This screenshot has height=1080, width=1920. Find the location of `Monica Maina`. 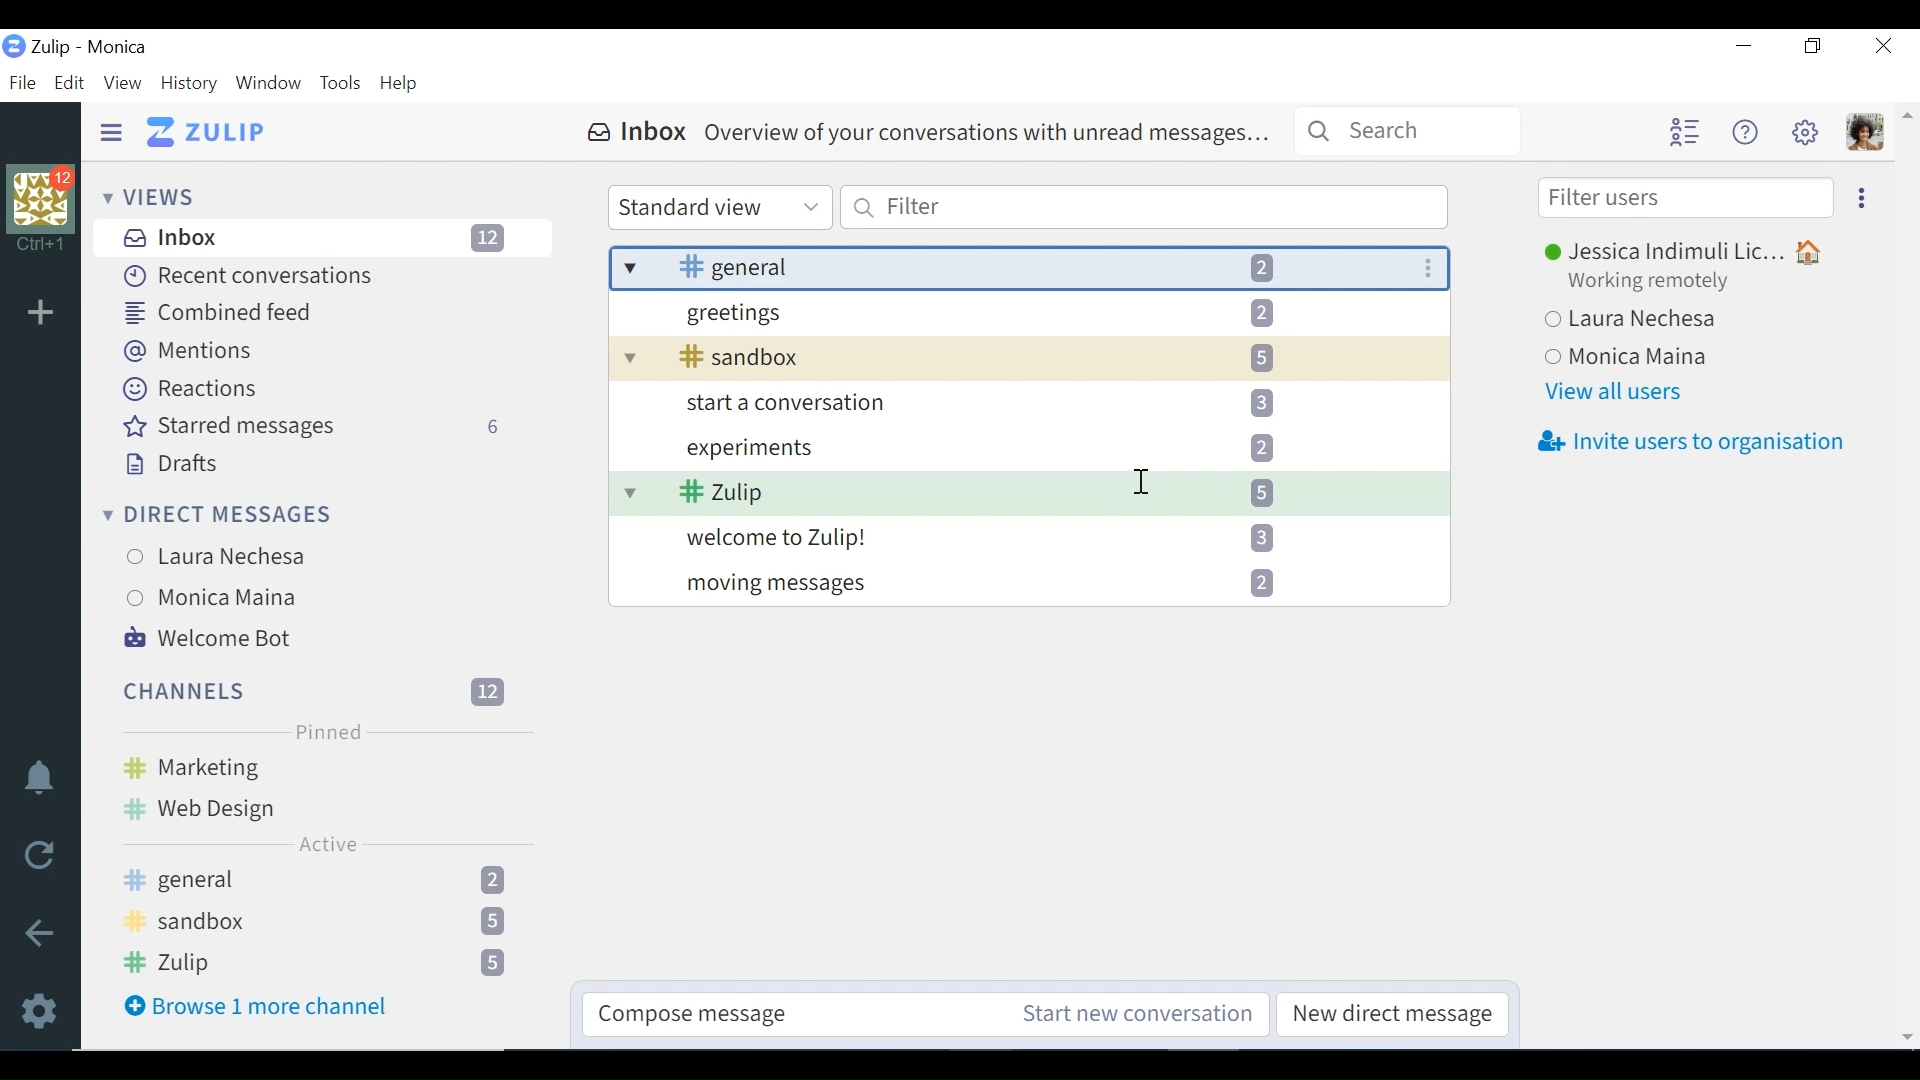

Monica Maina is located at coordinates (1629, 357).